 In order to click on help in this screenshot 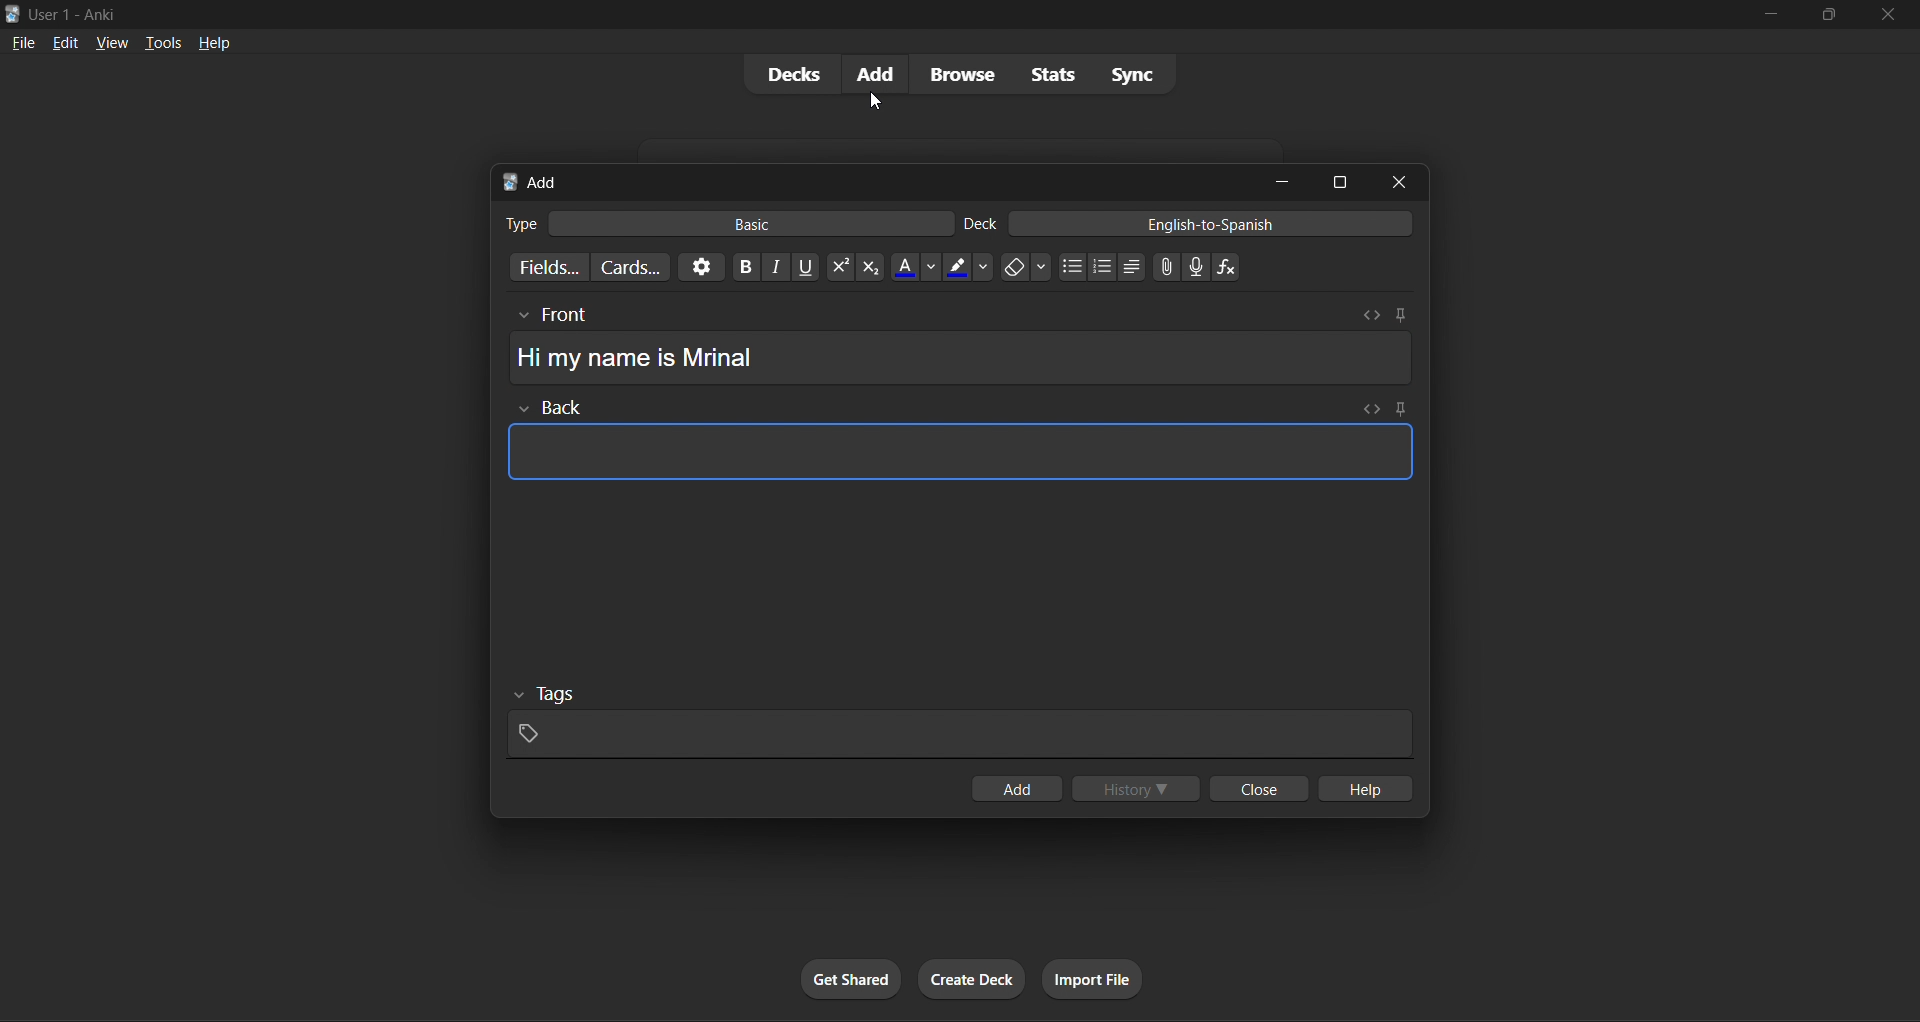, I will do `click(1367, 785)`.